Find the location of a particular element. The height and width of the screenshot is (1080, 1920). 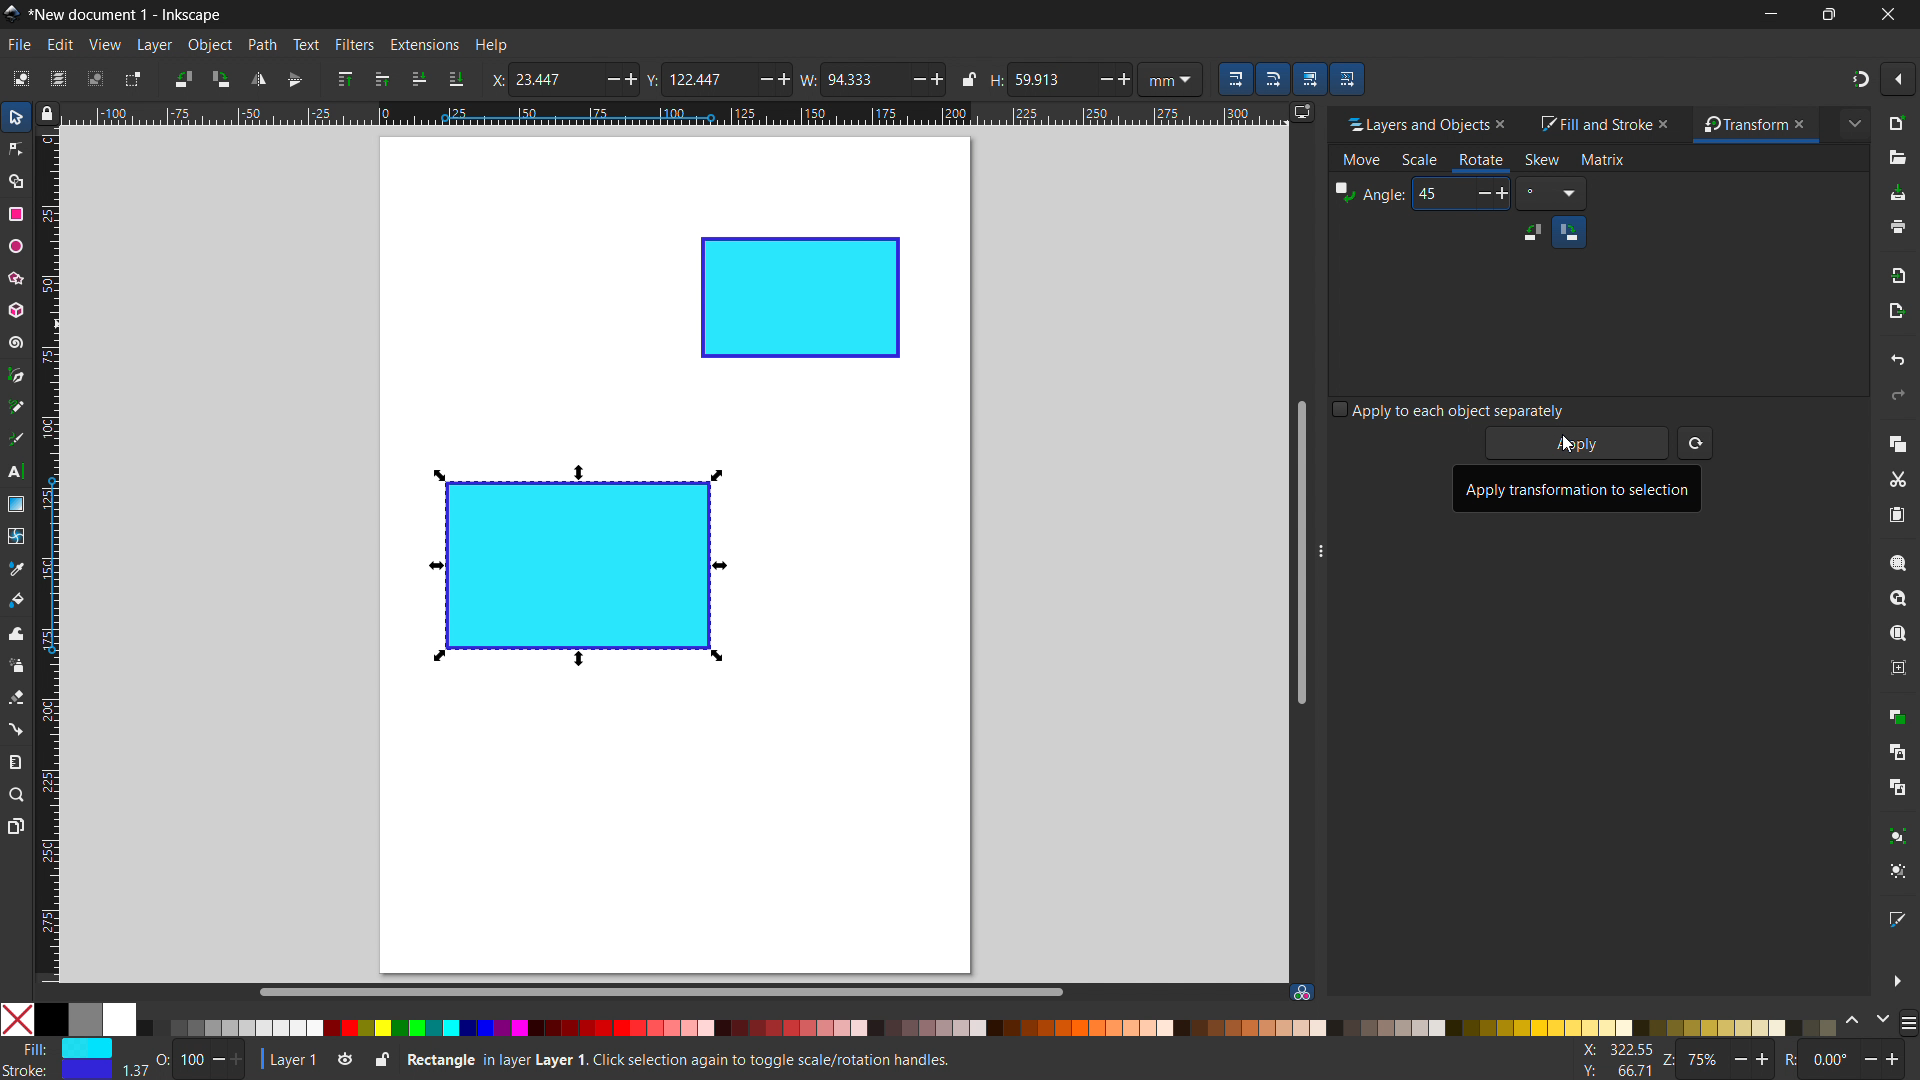

flip vertically is located at coordinates (295, 80).